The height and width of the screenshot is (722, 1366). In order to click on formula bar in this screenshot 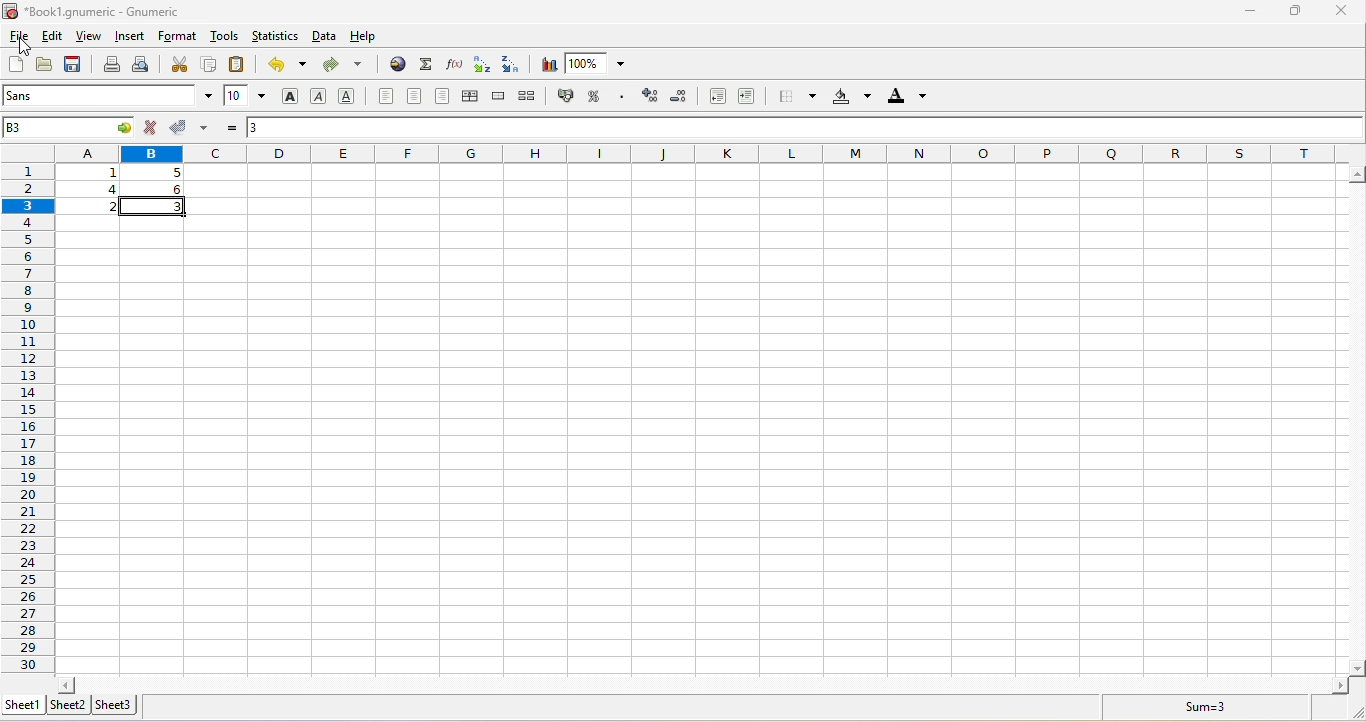, I will do `click(805, 129)`.